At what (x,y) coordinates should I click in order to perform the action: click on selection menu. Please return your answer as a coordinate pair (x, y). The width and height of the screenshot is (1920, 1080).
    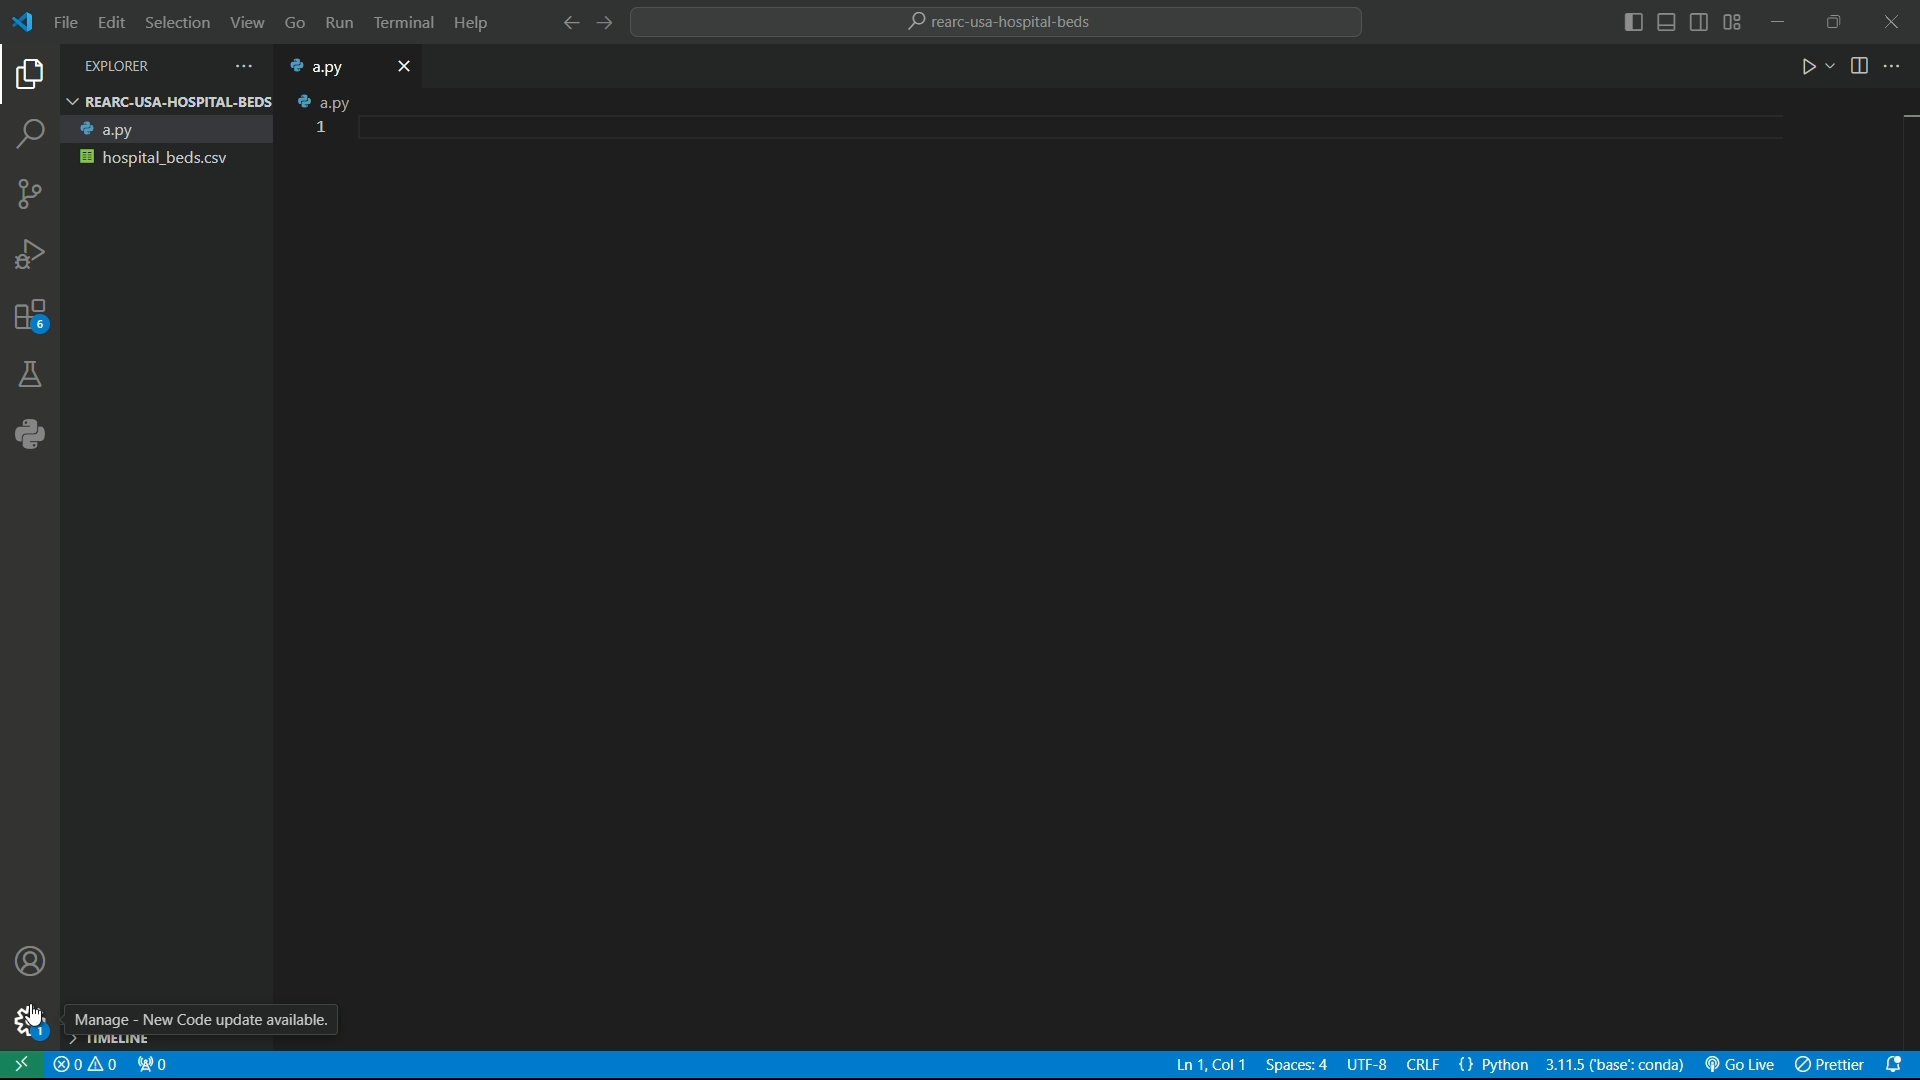
    Looking at the image, I should click on (174, 22).